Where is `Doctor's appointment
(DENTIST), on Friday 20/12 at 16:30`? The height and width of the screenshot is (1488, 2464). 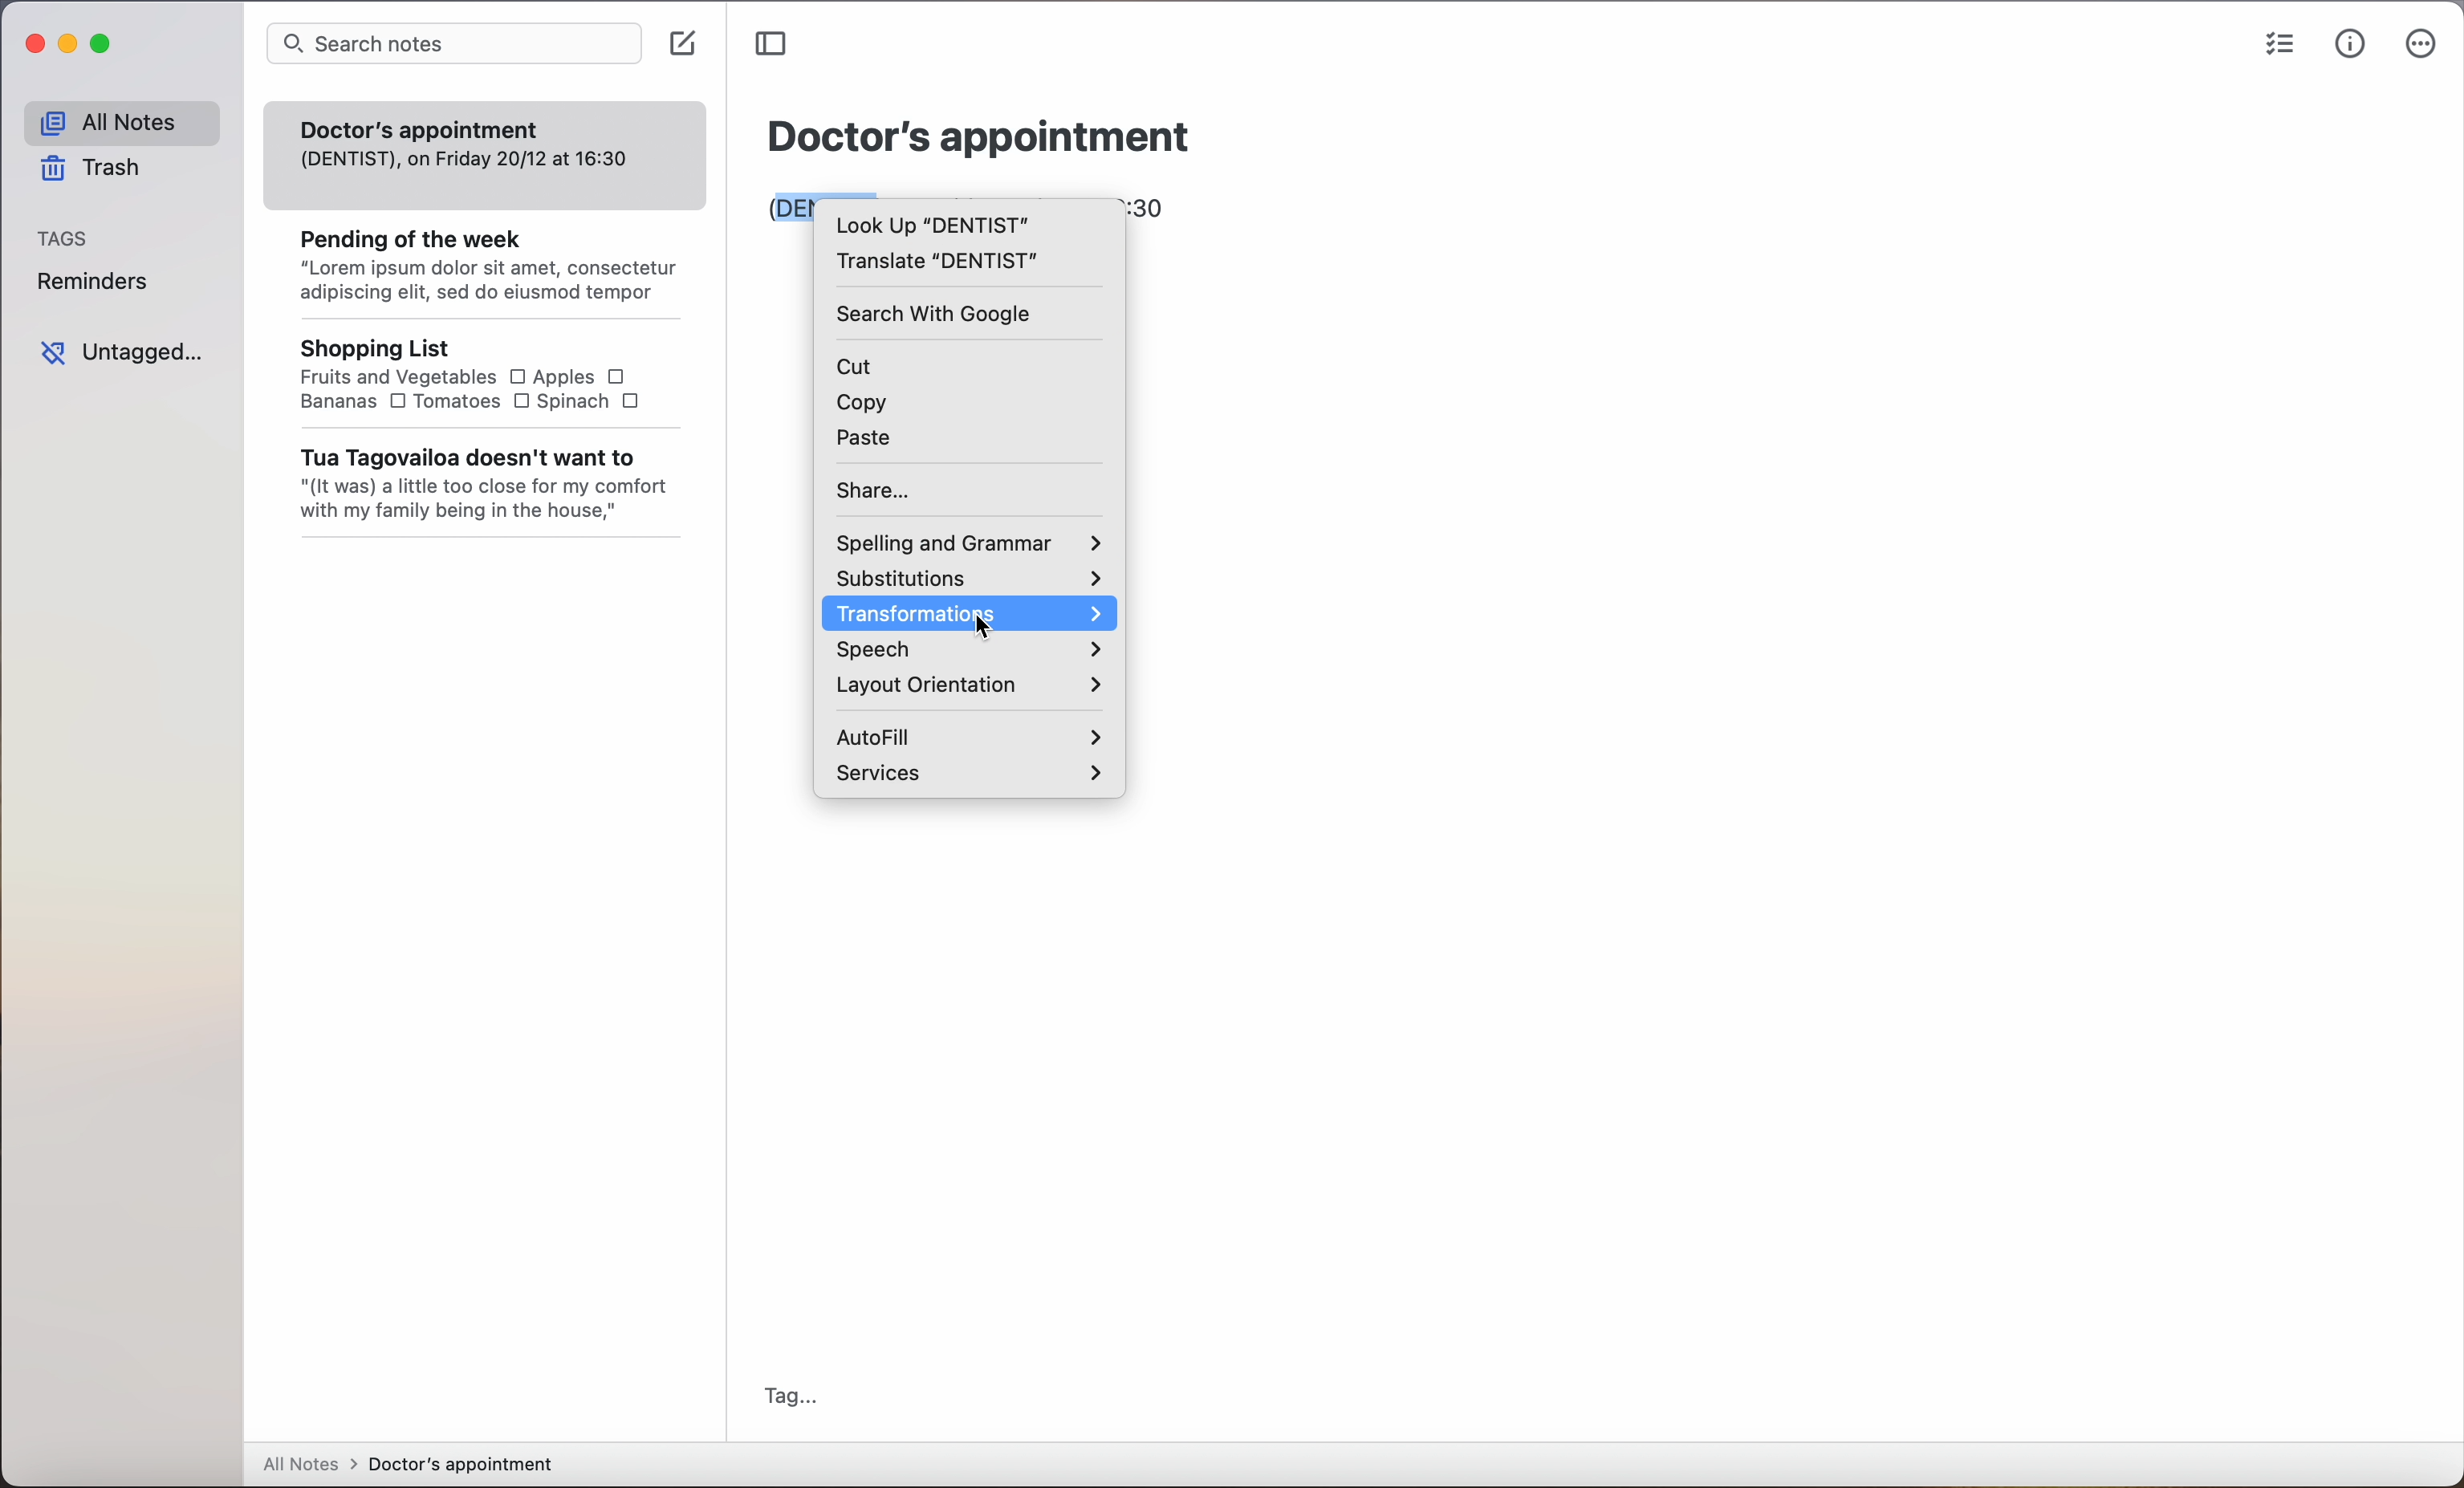
Doctor's appointment
(DENTIST), on Friday 20/12 at 16:30 is located at coordinates (464, 141).